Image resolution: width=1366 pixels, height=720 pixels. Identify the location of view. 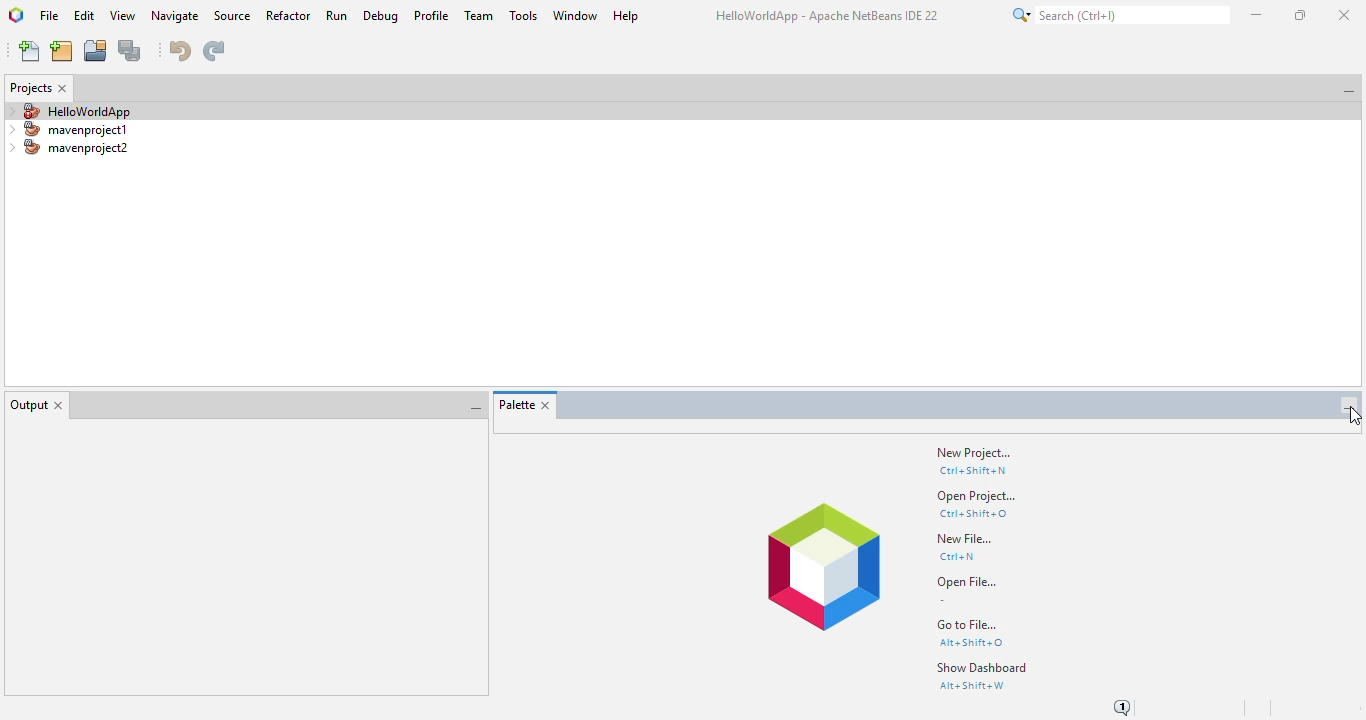
(124, 16).